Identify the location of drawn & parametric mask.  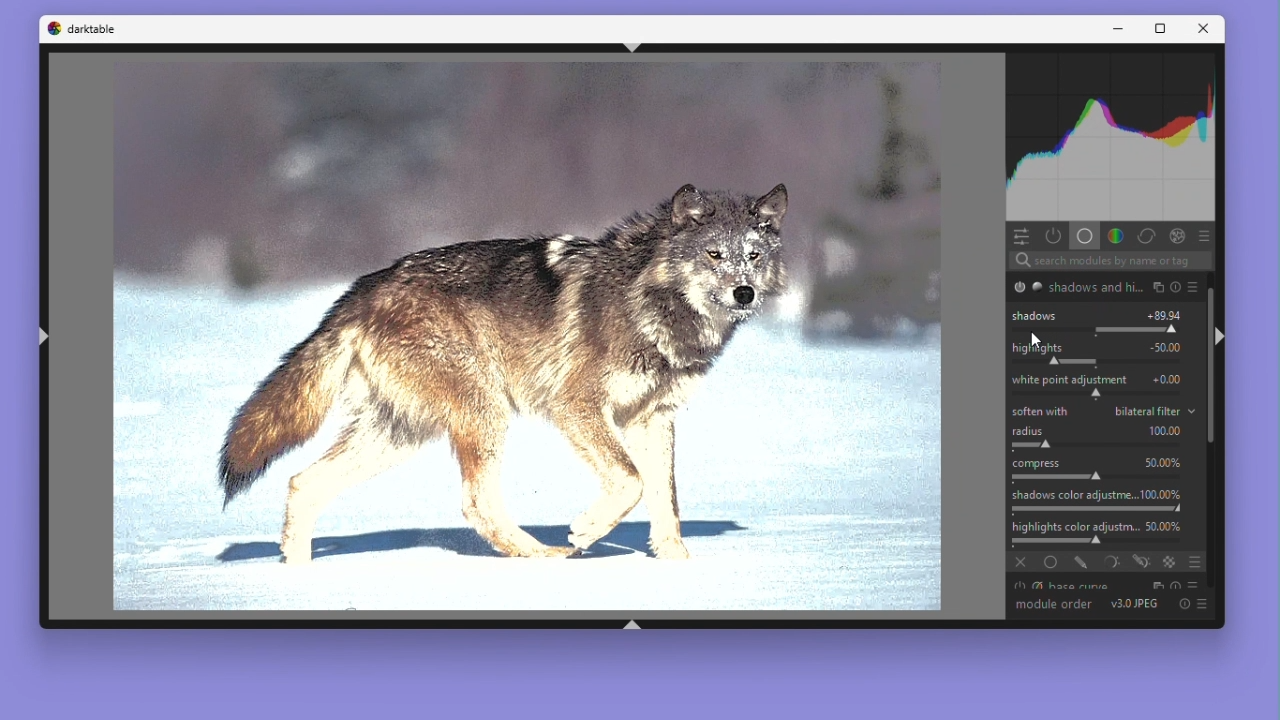
(1140, 562).